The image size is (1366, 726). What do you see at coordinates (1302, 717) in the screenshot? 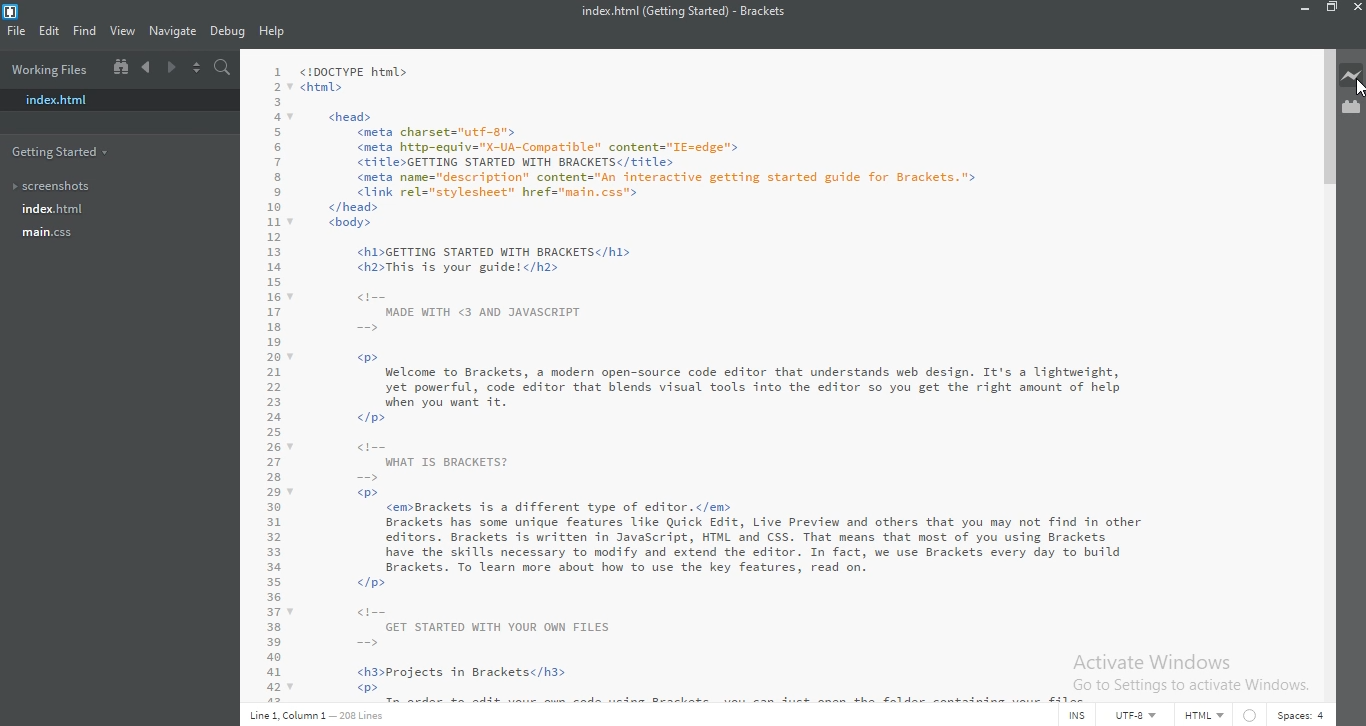
I see `space:4` at bounding box center [1302, 717].